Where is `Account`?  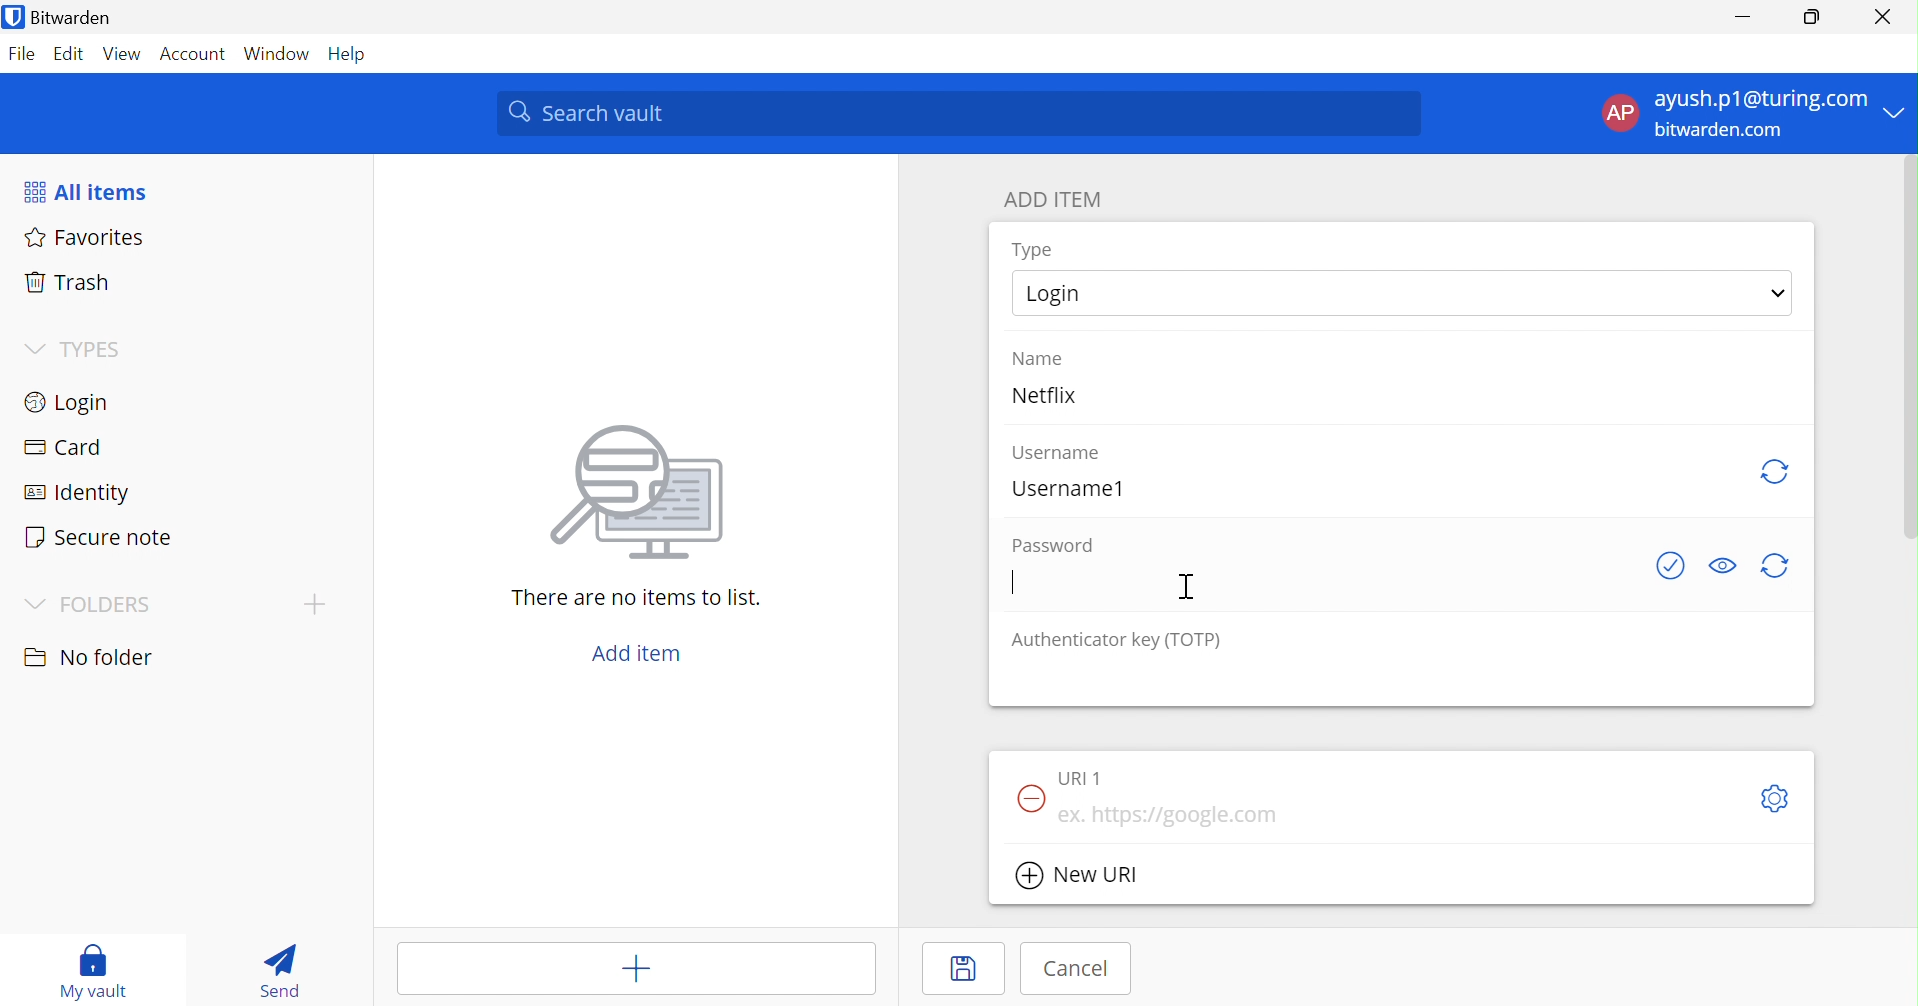
Account is located at coordinates (190, 53).